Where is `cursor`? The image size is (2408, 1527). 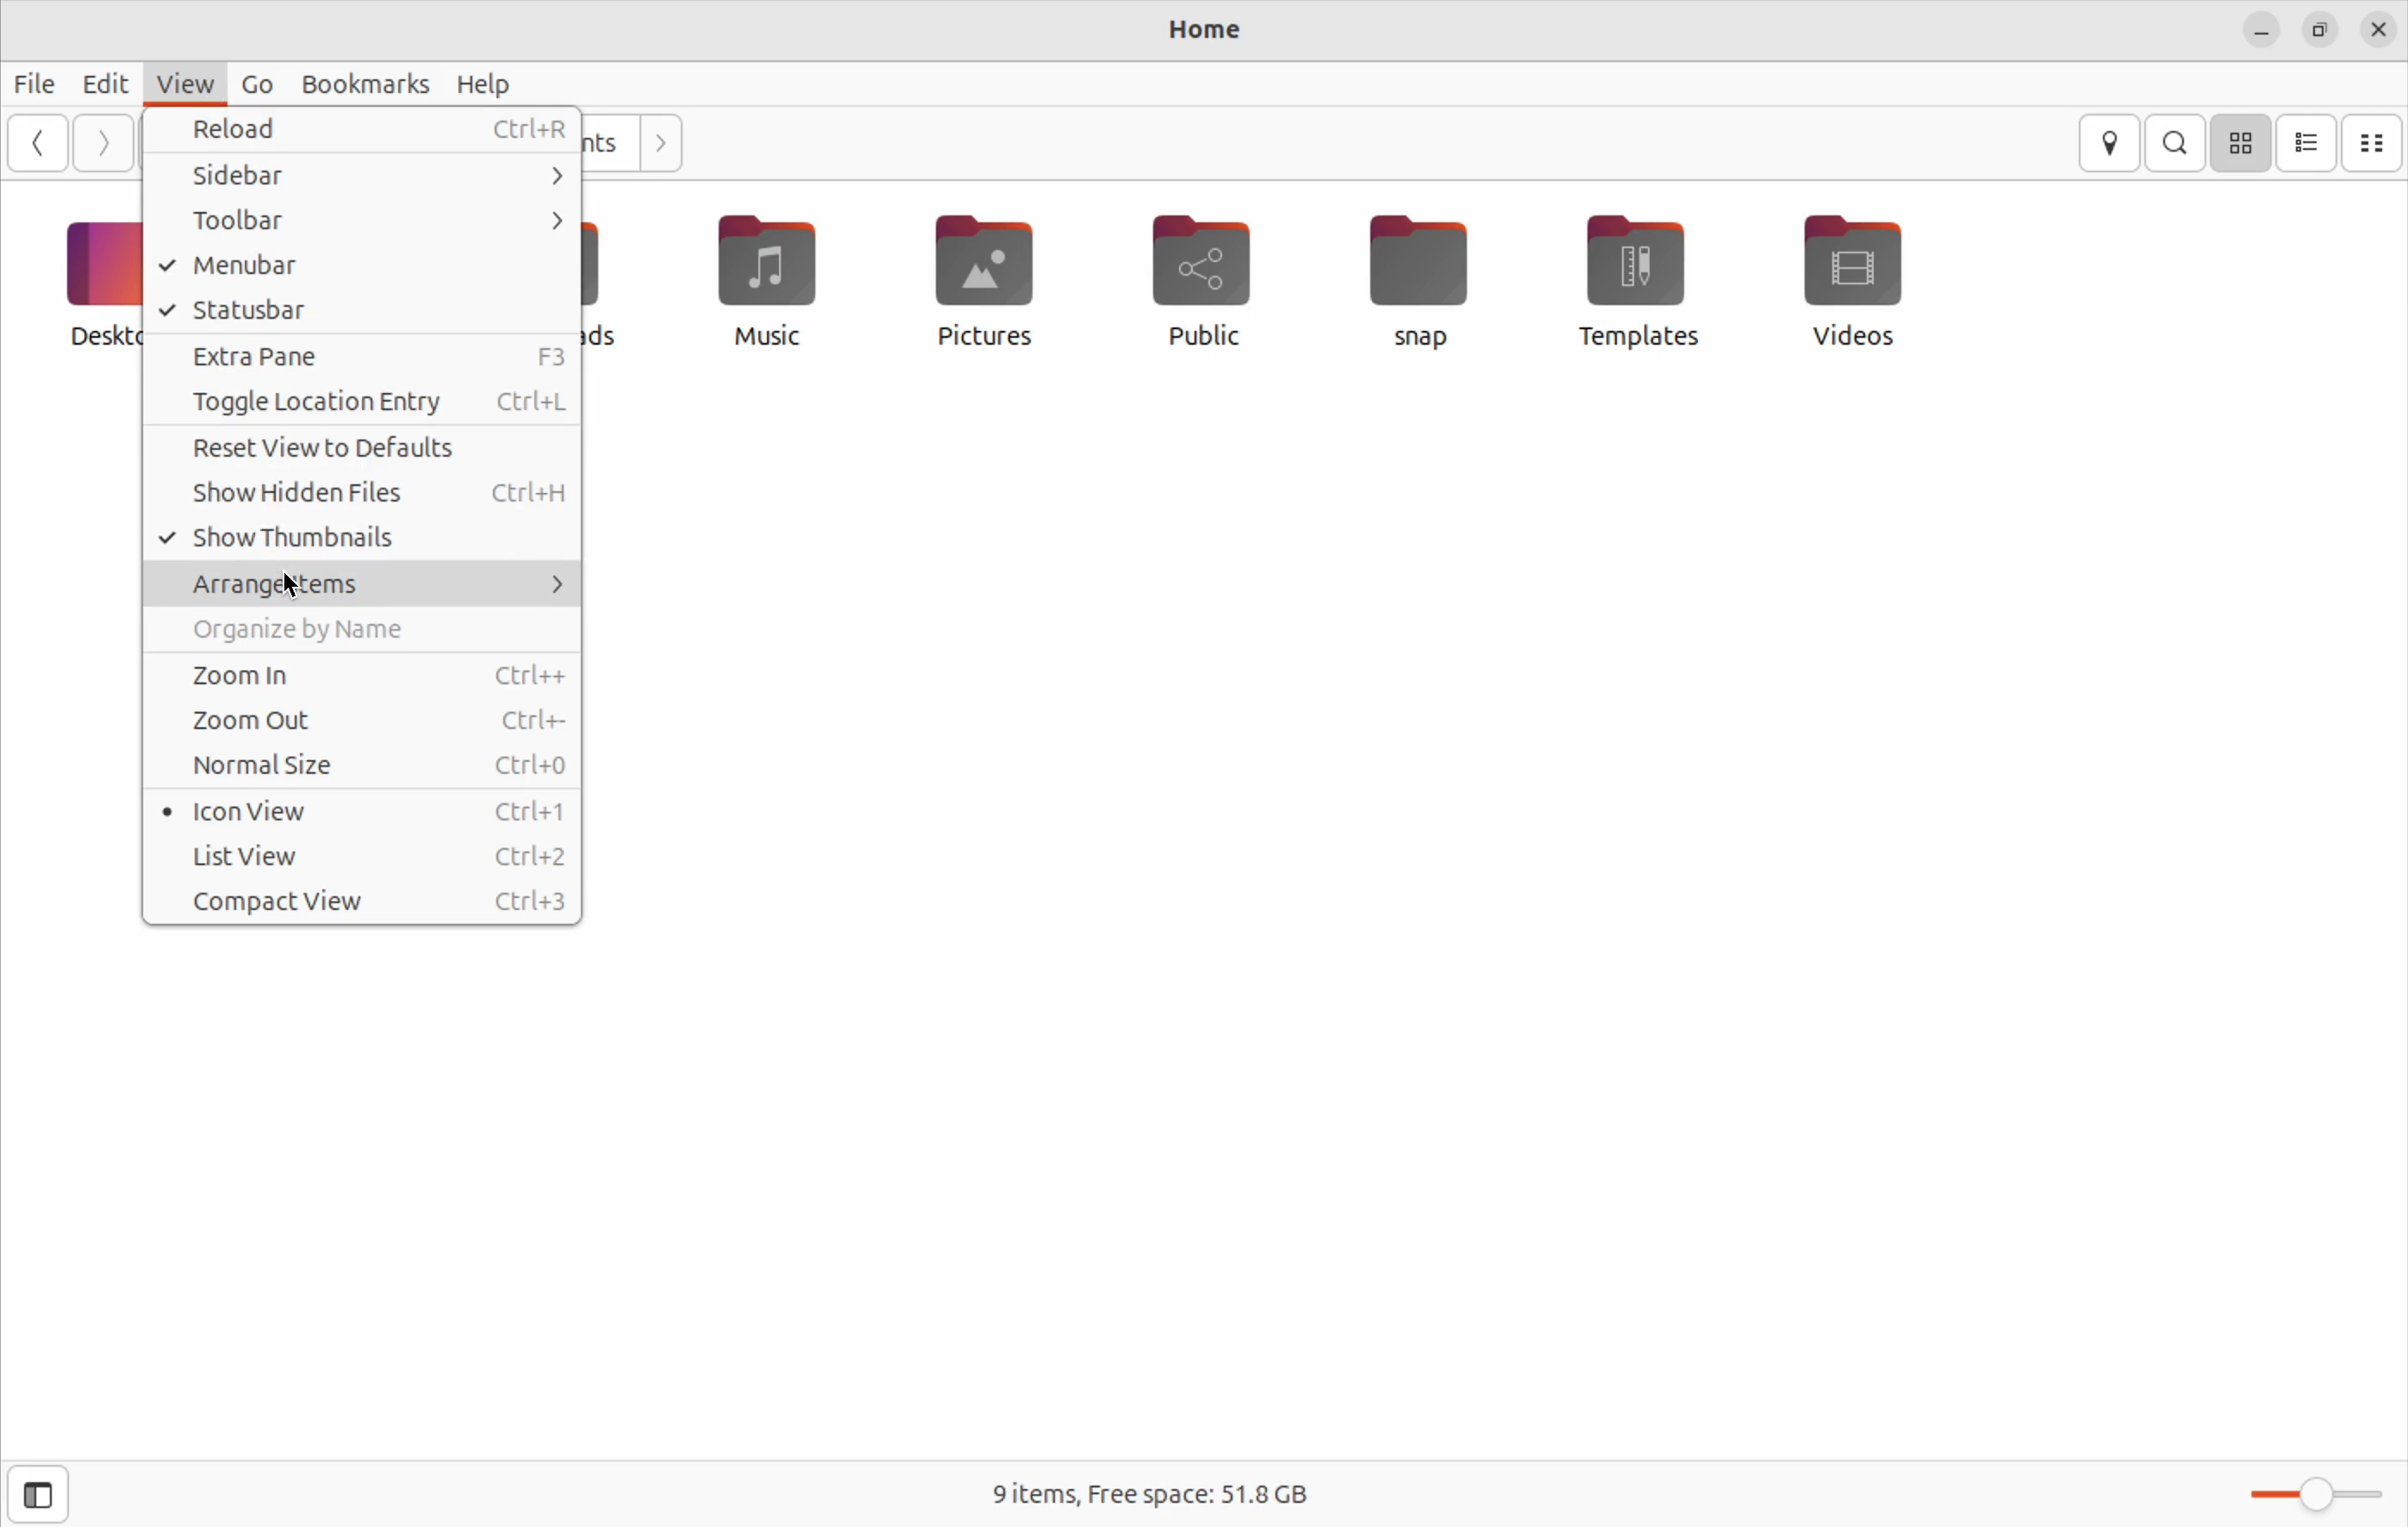 cursor is located at coordinates (296, 588).